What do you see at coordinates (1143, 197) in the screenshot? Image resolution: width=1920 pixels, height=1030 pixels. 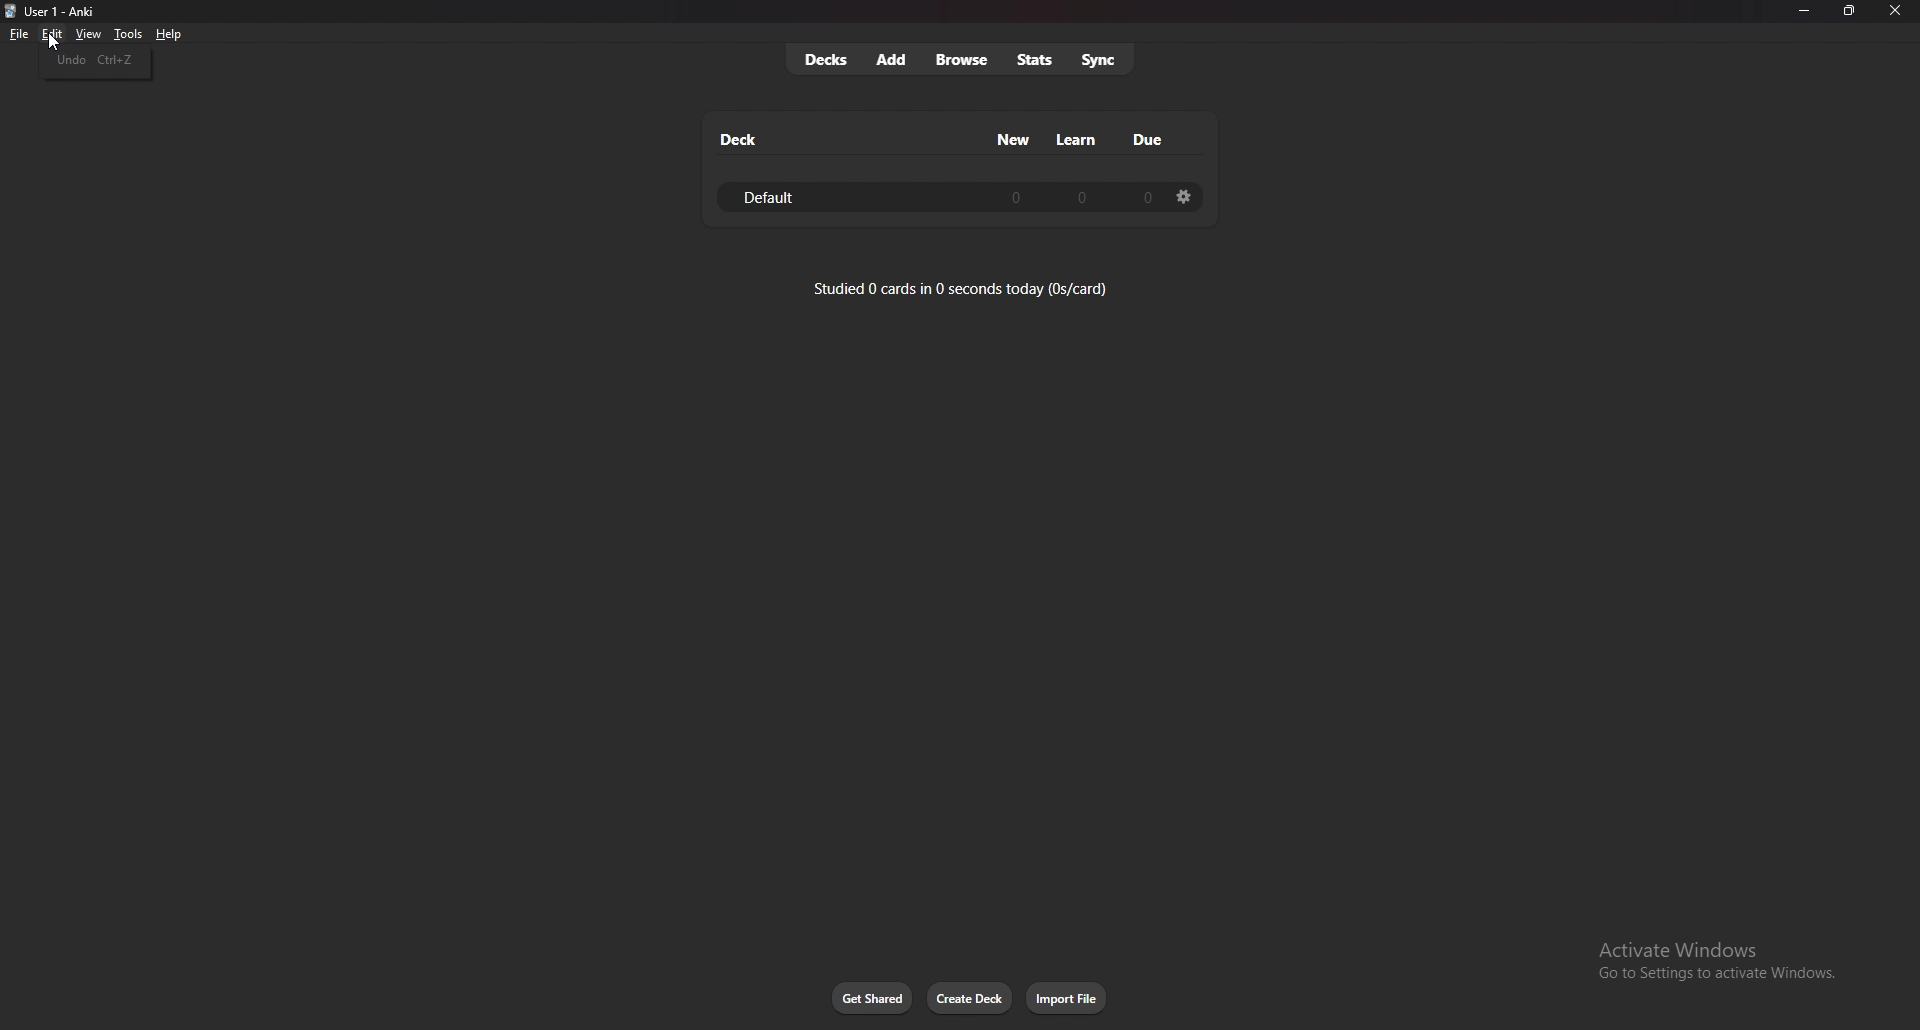 I see `0` at bounding box center [1143, 197].